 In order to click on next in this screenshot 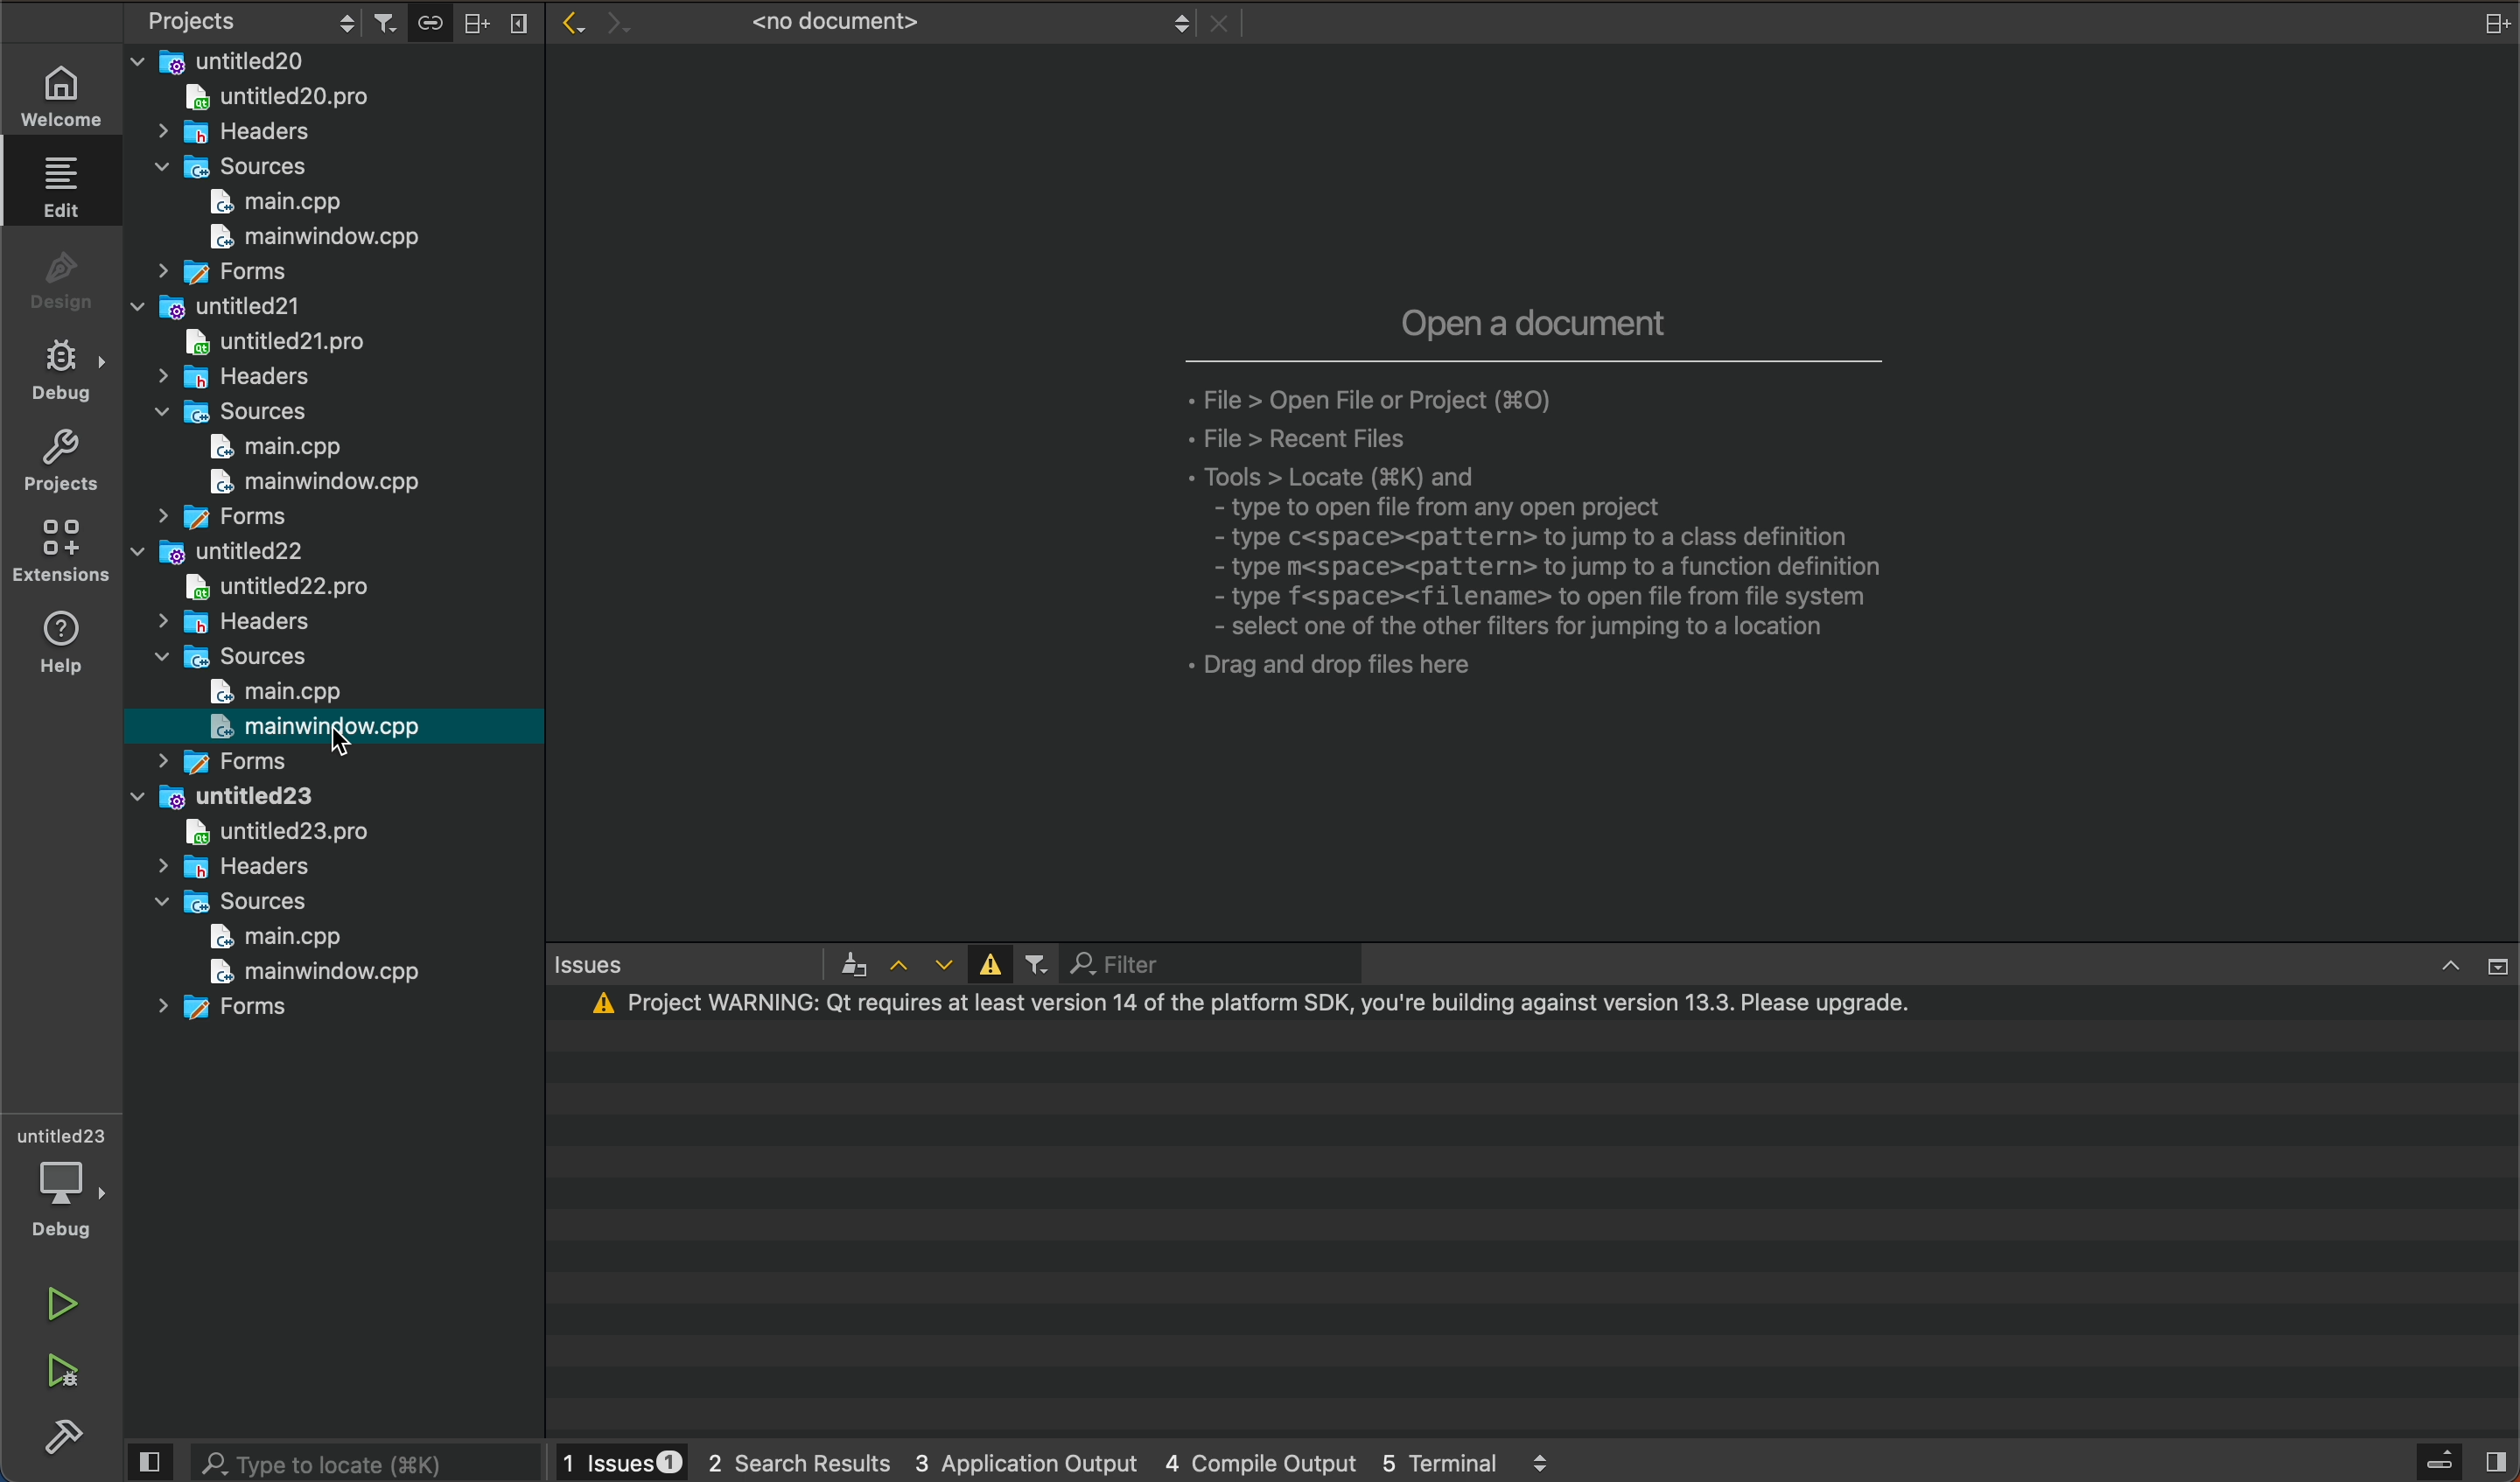, I will do `click(612, 16)`.